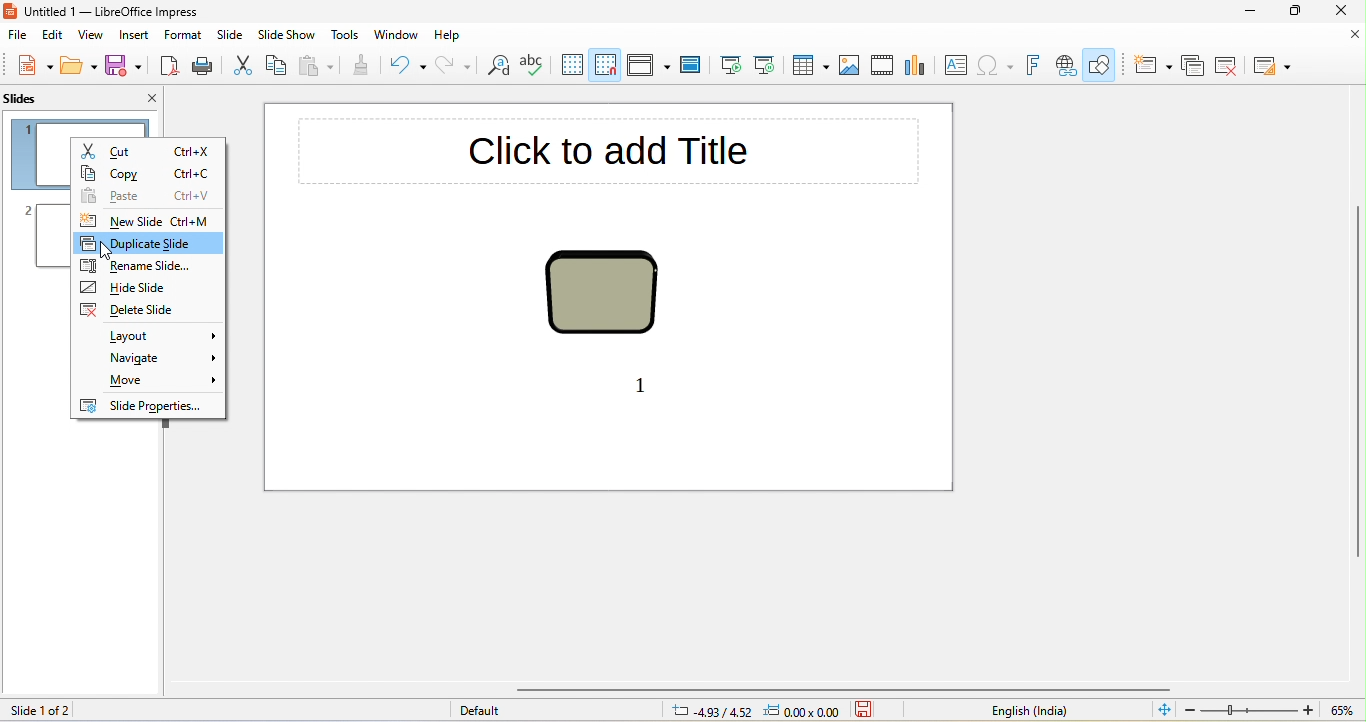 The height and width of the screenshot is (722, 1366). What do you see at coordinates (1032, 67) in the screenshot?
I see `fontwork text` at bounding box center [1032, 67].